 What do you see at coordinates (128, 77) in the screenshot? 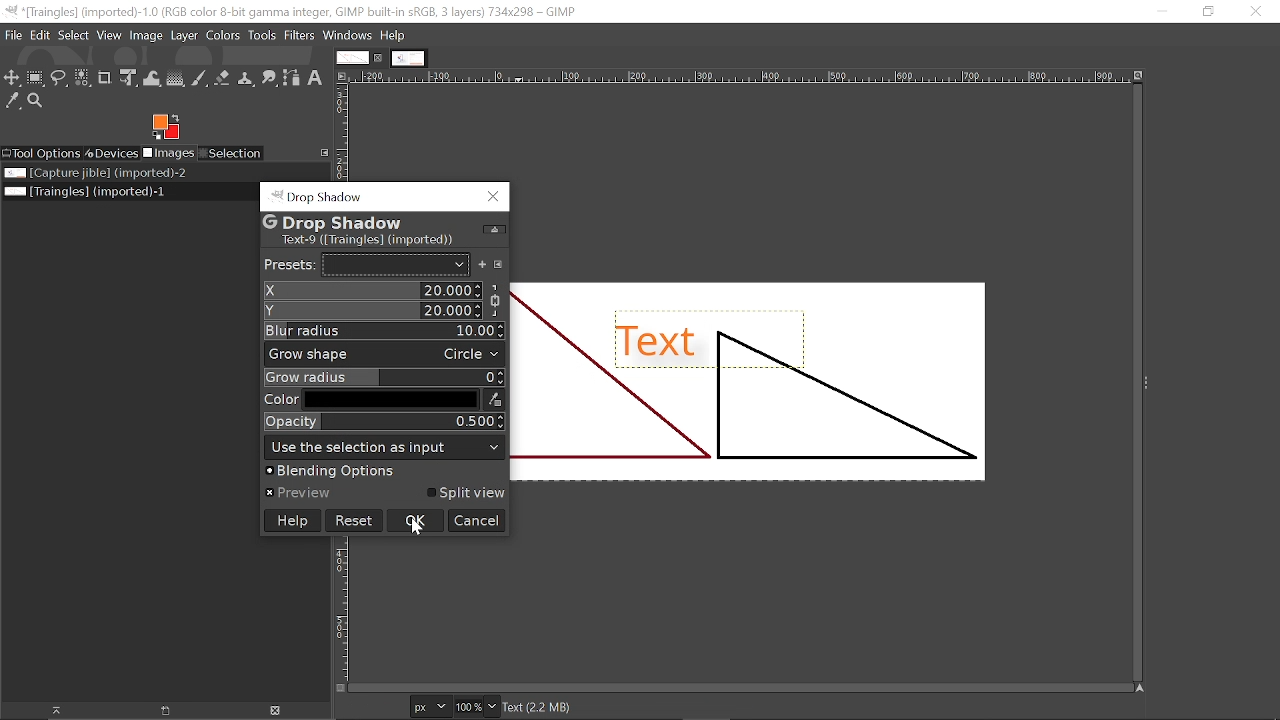
I see `Unified transform tool` at bounding box center [128, 77].